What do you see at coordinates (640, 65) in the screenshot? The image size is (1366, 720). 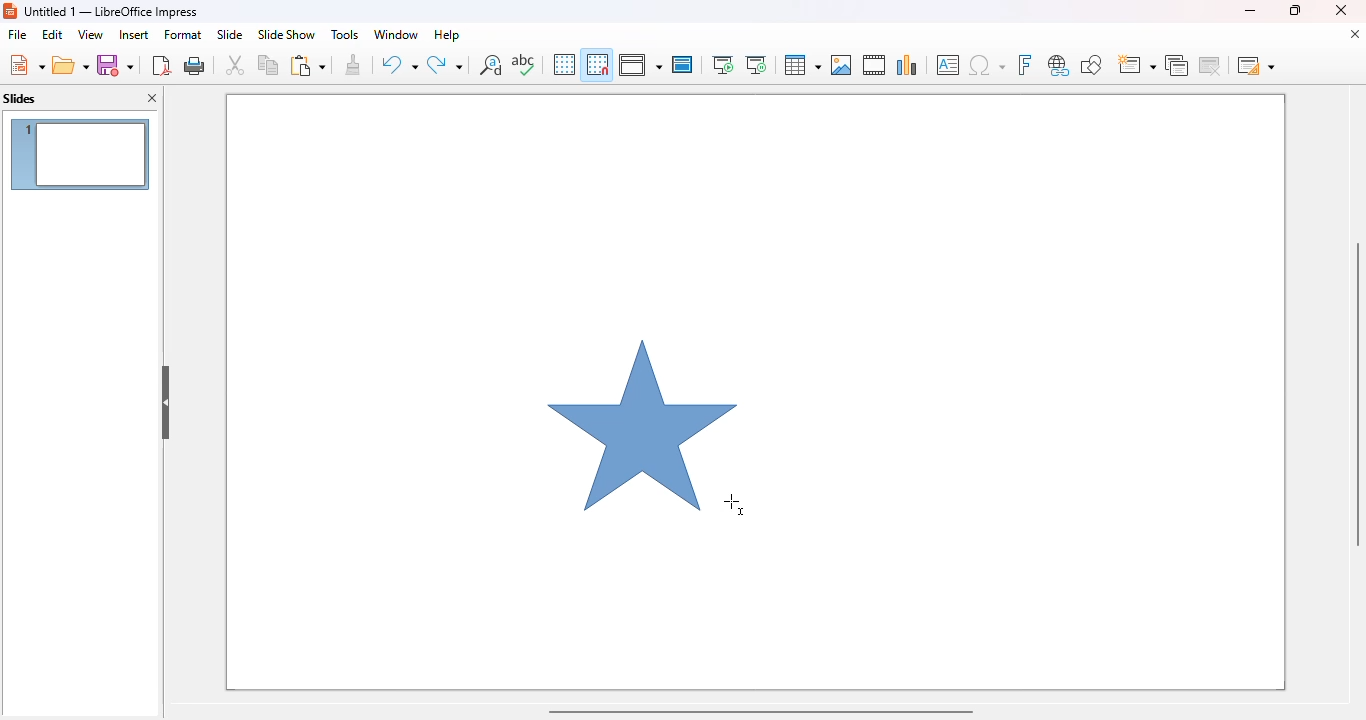 I see `display views` at bounding box center [640, 65].